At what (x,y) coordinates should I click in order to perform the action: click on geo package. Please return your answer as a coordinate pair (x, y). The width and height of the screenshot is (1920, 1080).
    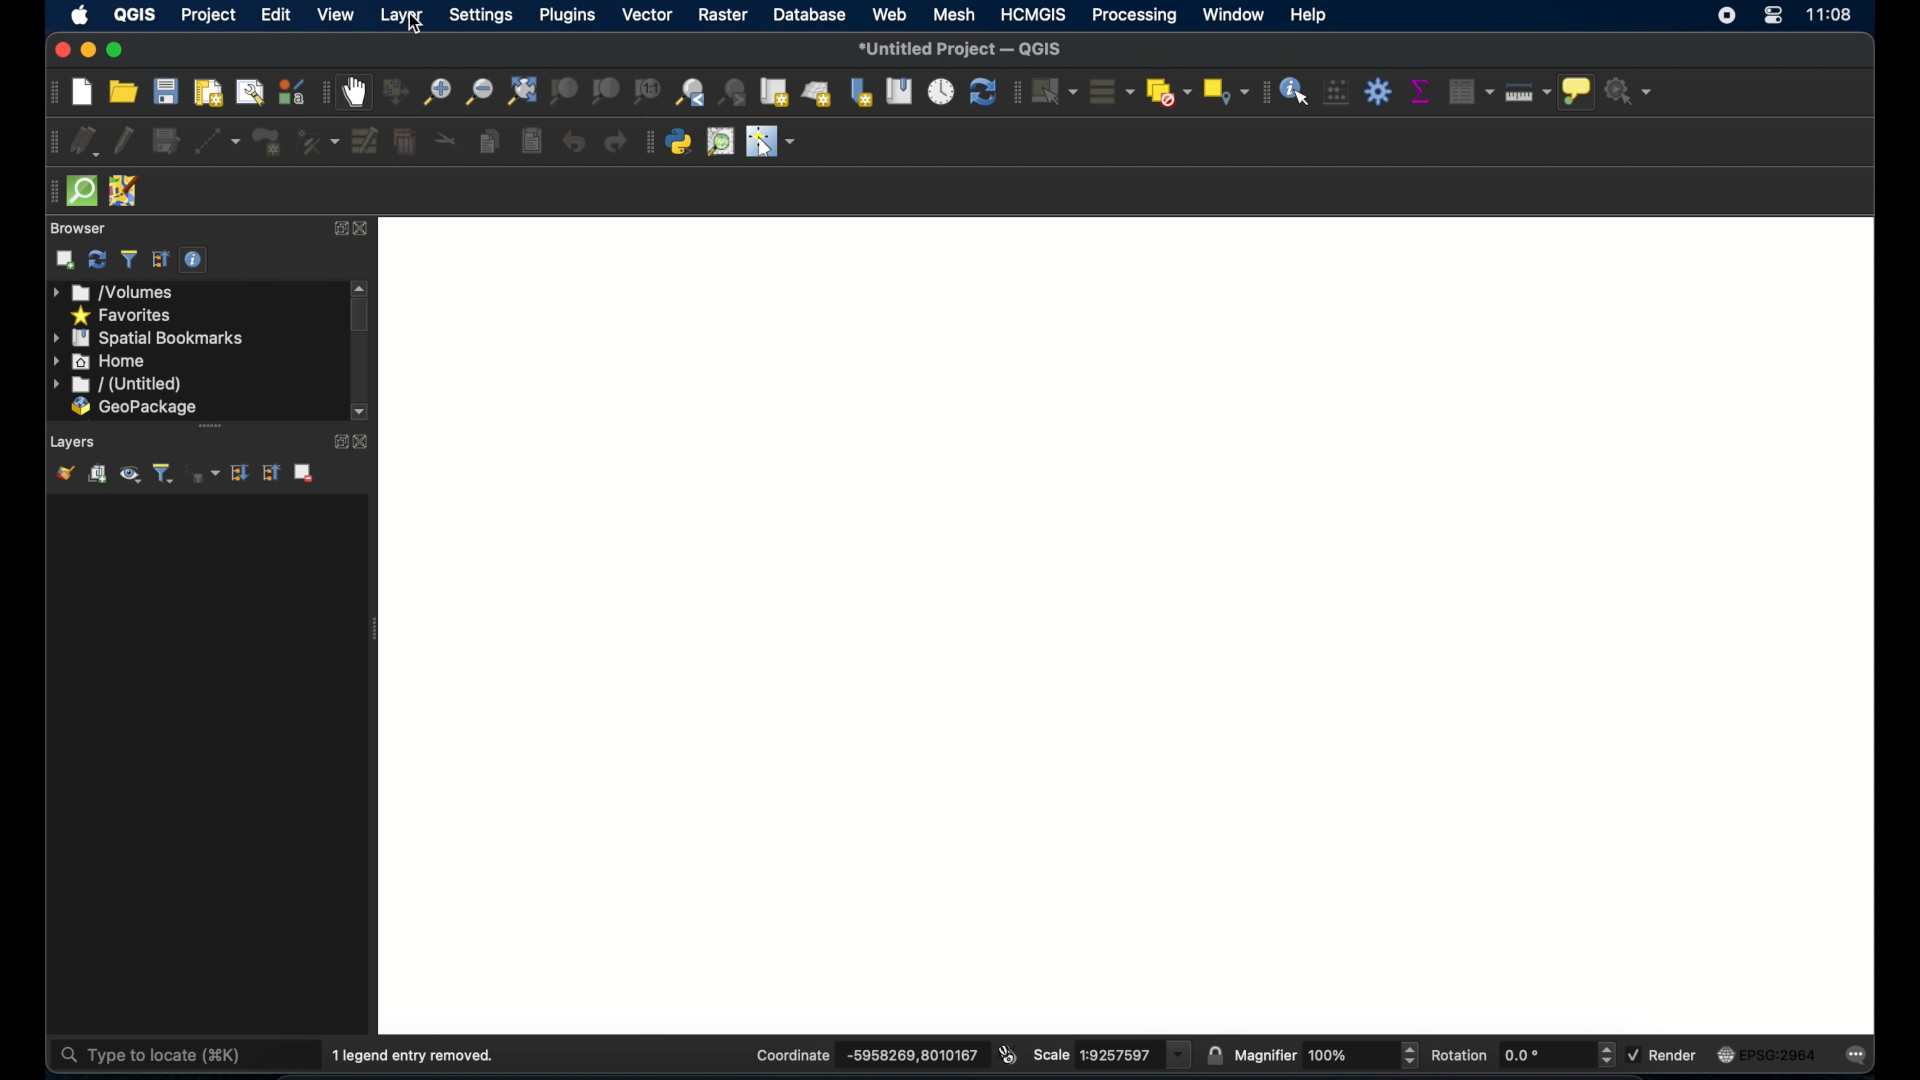
    Looking at the image, I should click on (133, 408).